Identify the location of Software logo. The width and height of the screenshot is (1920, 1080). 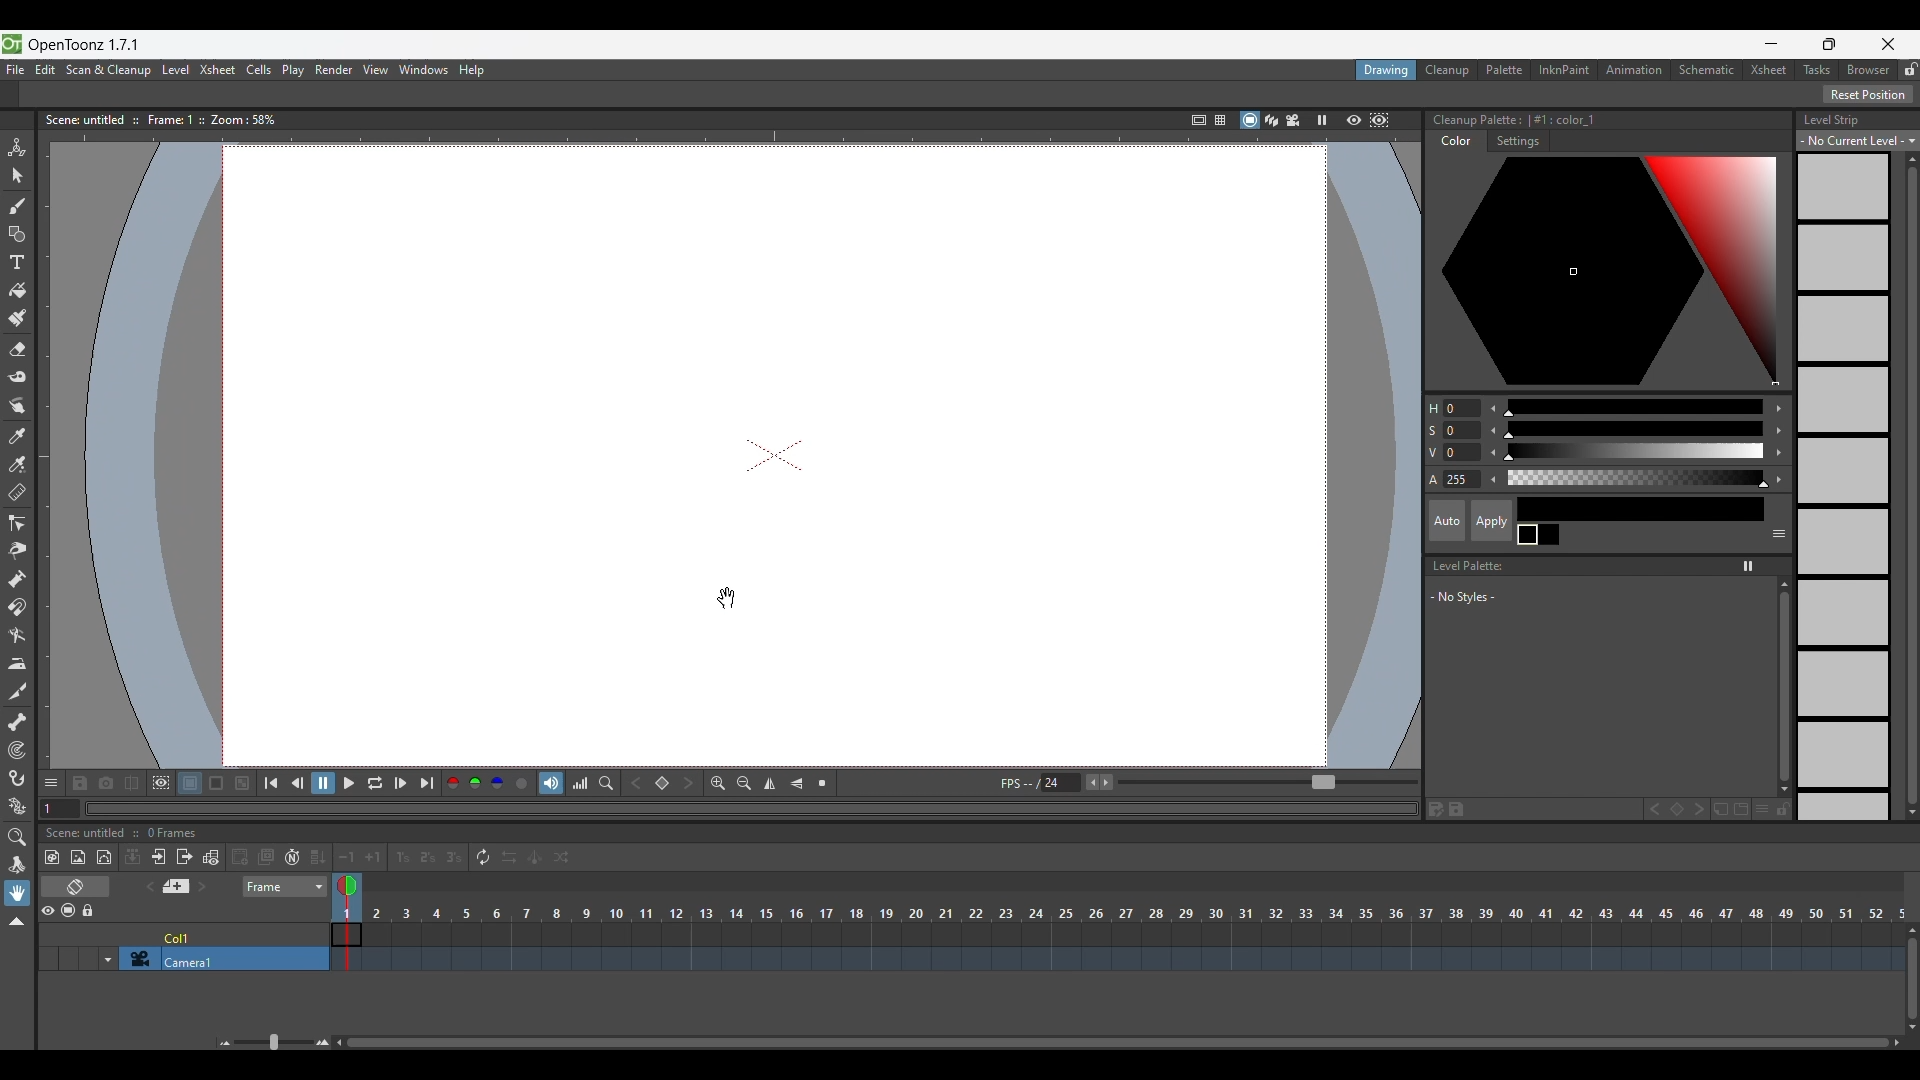
(13, 44).